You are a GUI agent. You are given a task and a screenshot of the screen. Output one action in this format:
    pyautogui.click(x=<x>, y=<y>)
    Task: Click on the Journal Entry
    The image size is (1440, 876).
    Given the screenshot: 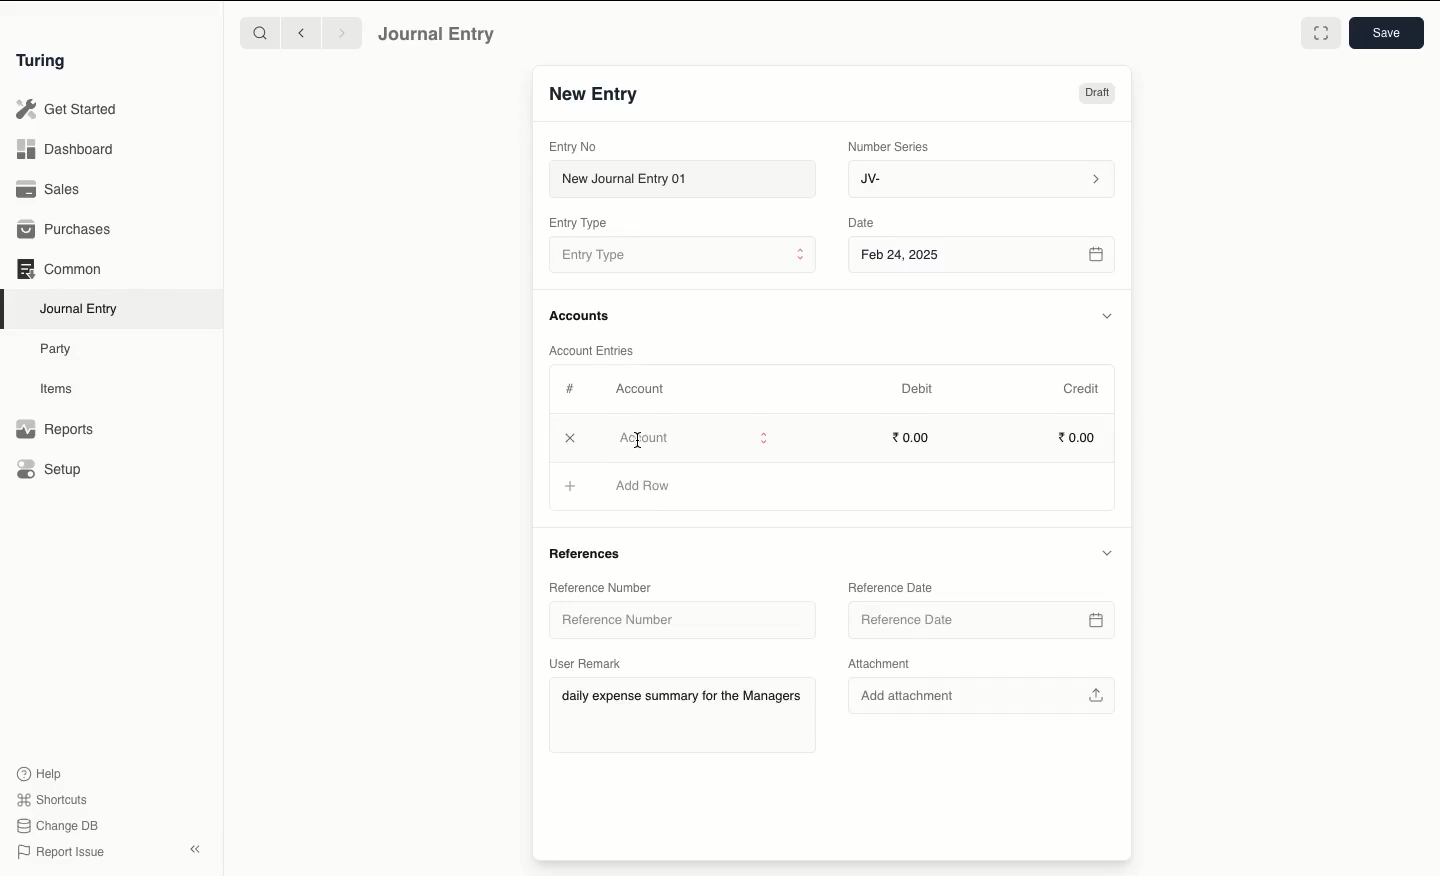 What is the action you would take?
    pyautogui.click(x=438, y=35)
    